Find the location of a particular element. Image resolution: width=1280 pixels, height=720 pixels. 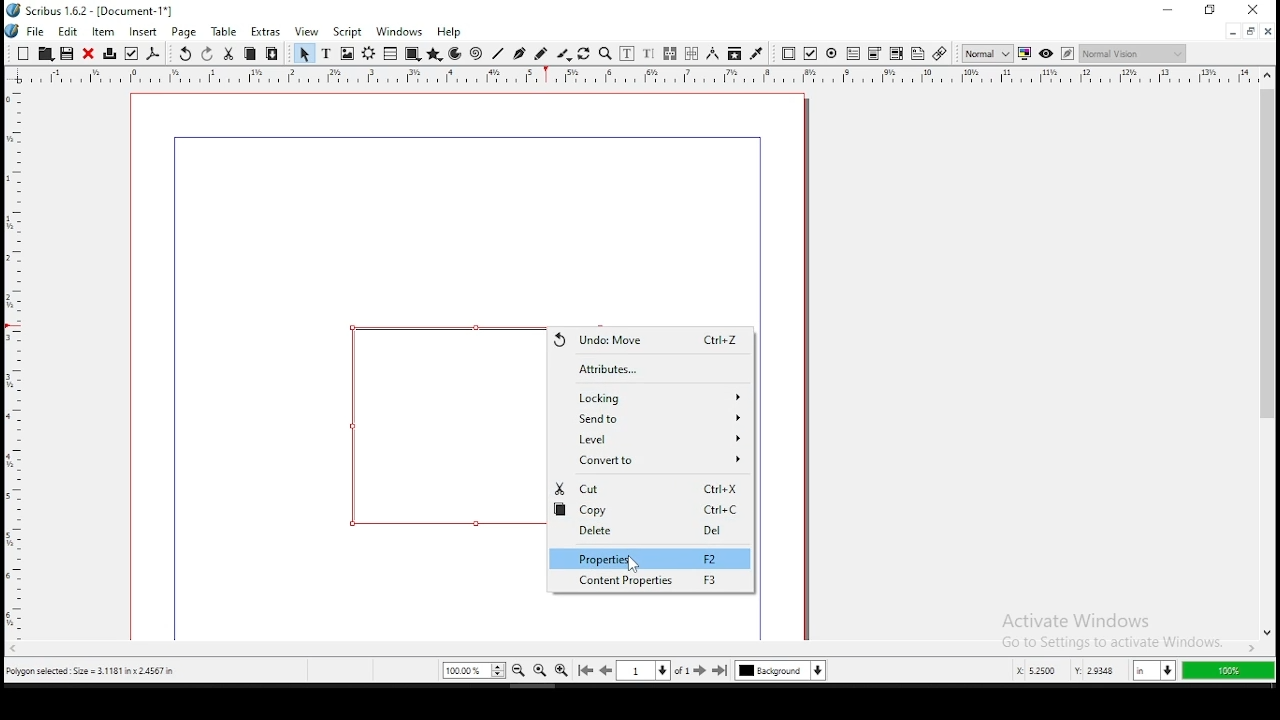

toggle image preview quality is located at coordinates (986, 53).